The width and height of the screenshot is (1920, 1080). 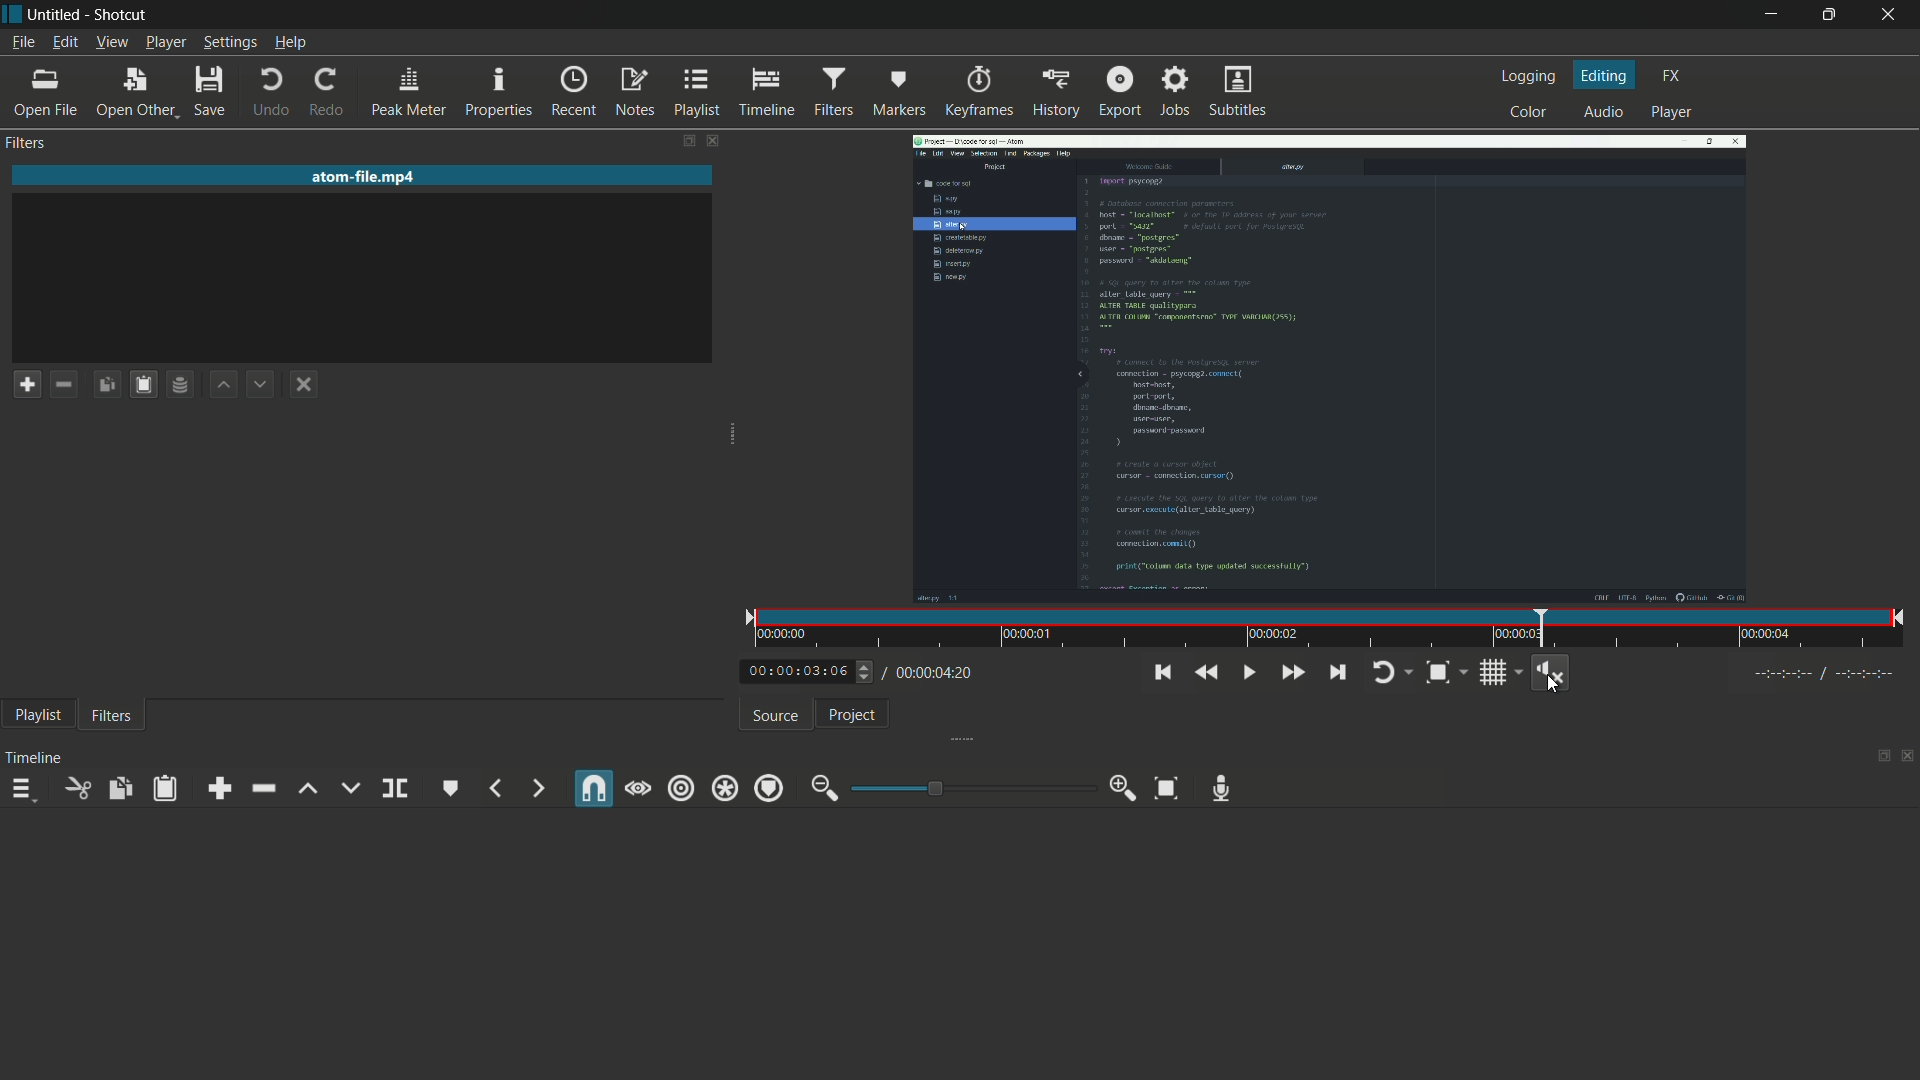 What do you see at coordinates (681, 144) in the screenshot?
I see `change layout` at bounding box center [681, 144].